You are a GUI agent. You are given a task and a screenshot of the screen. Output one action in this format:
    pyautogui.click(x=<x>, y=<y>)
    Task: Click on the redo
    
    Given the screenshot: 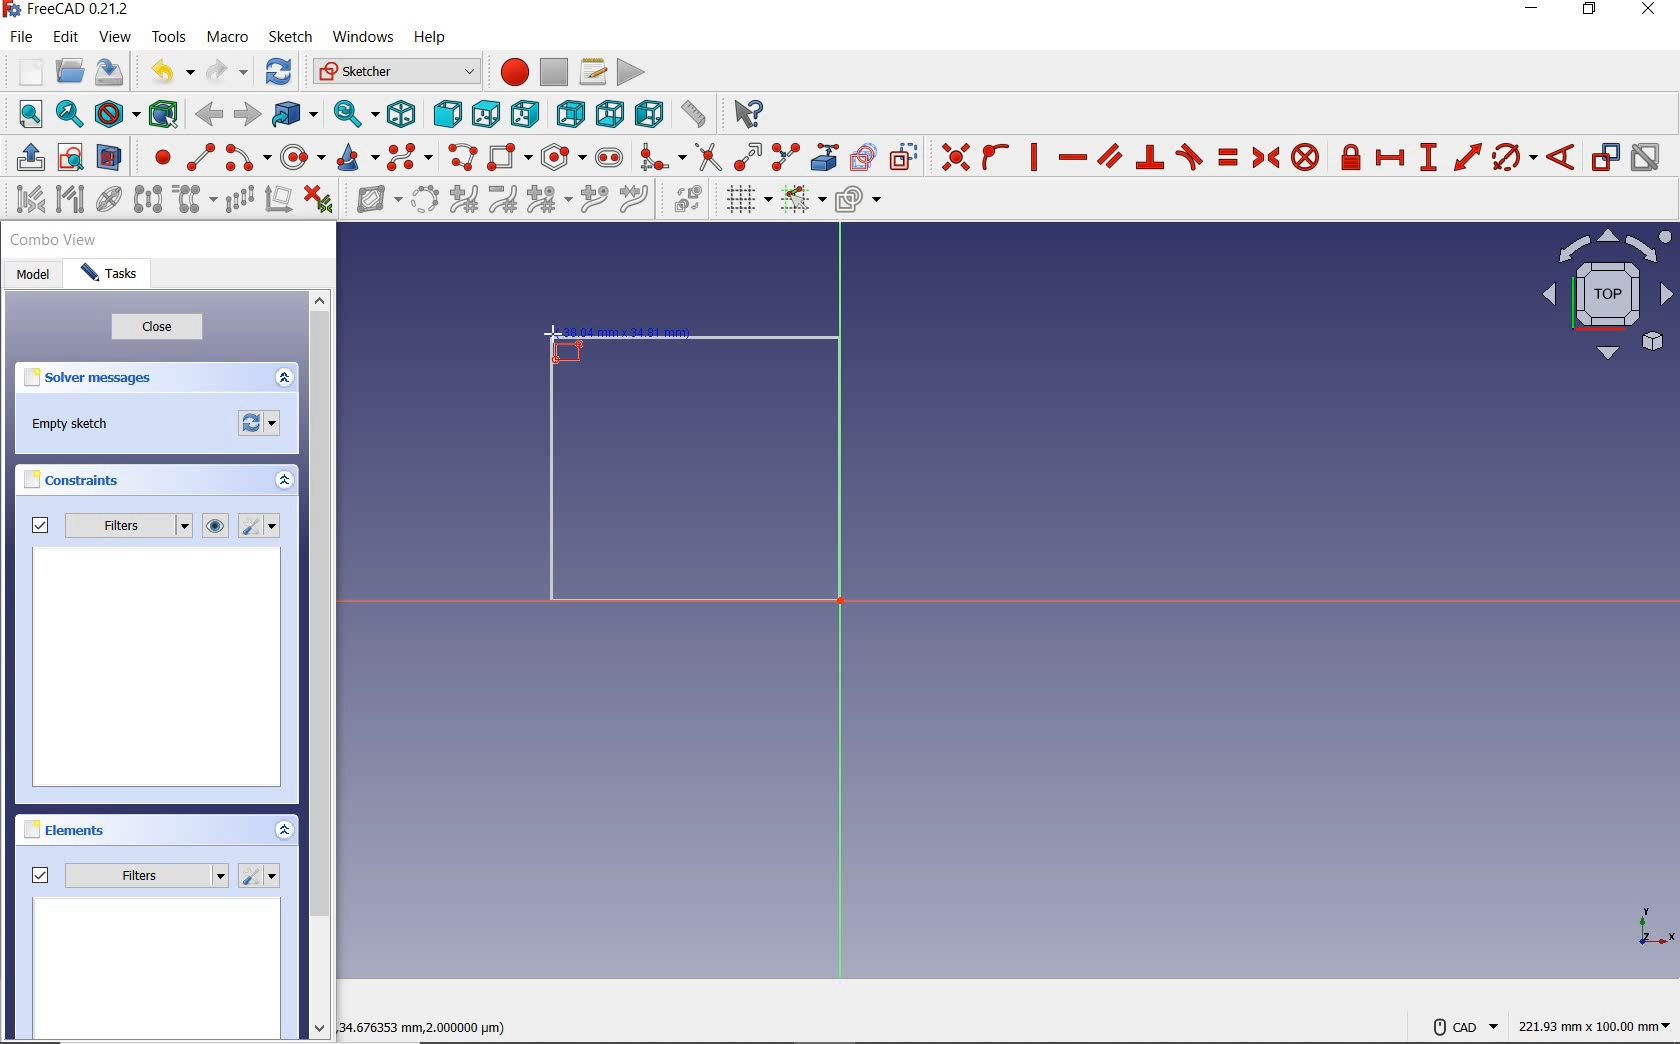 What is the action you would take?
    pyautogui.click(x=227, y=72)
    